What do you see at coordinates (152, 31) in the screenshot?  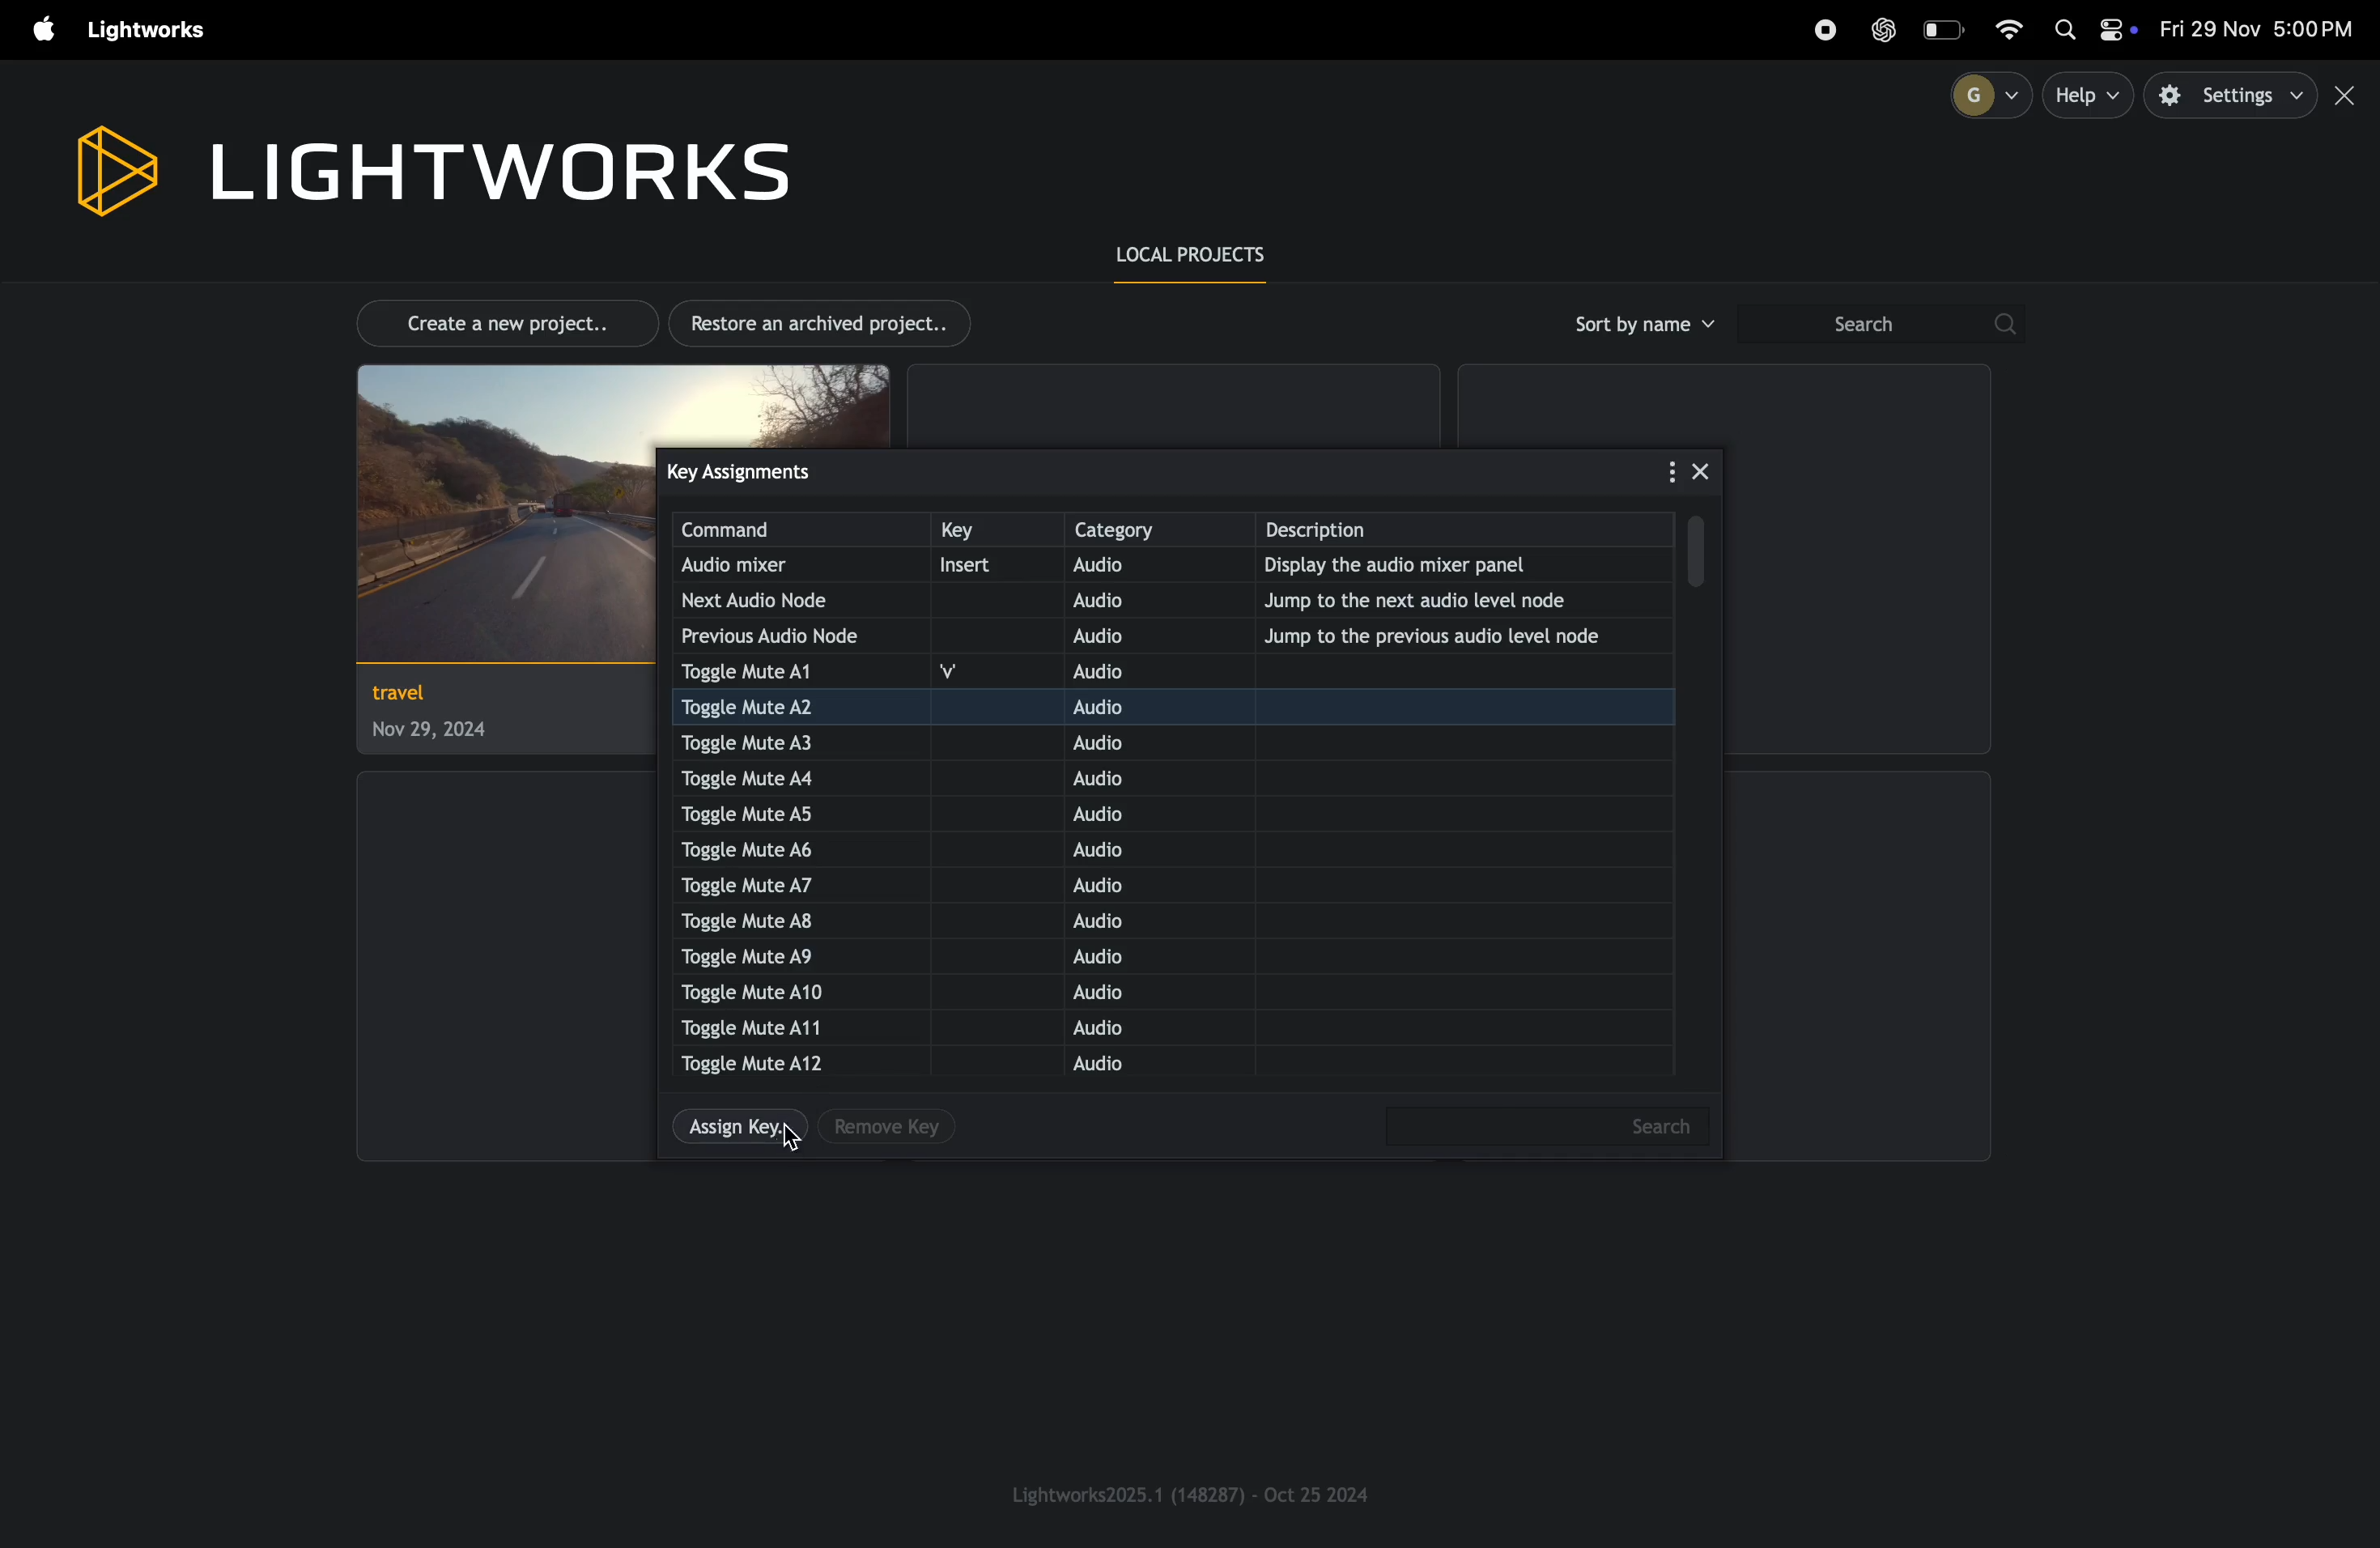 I see `light works` at bounding box center [152, 31].